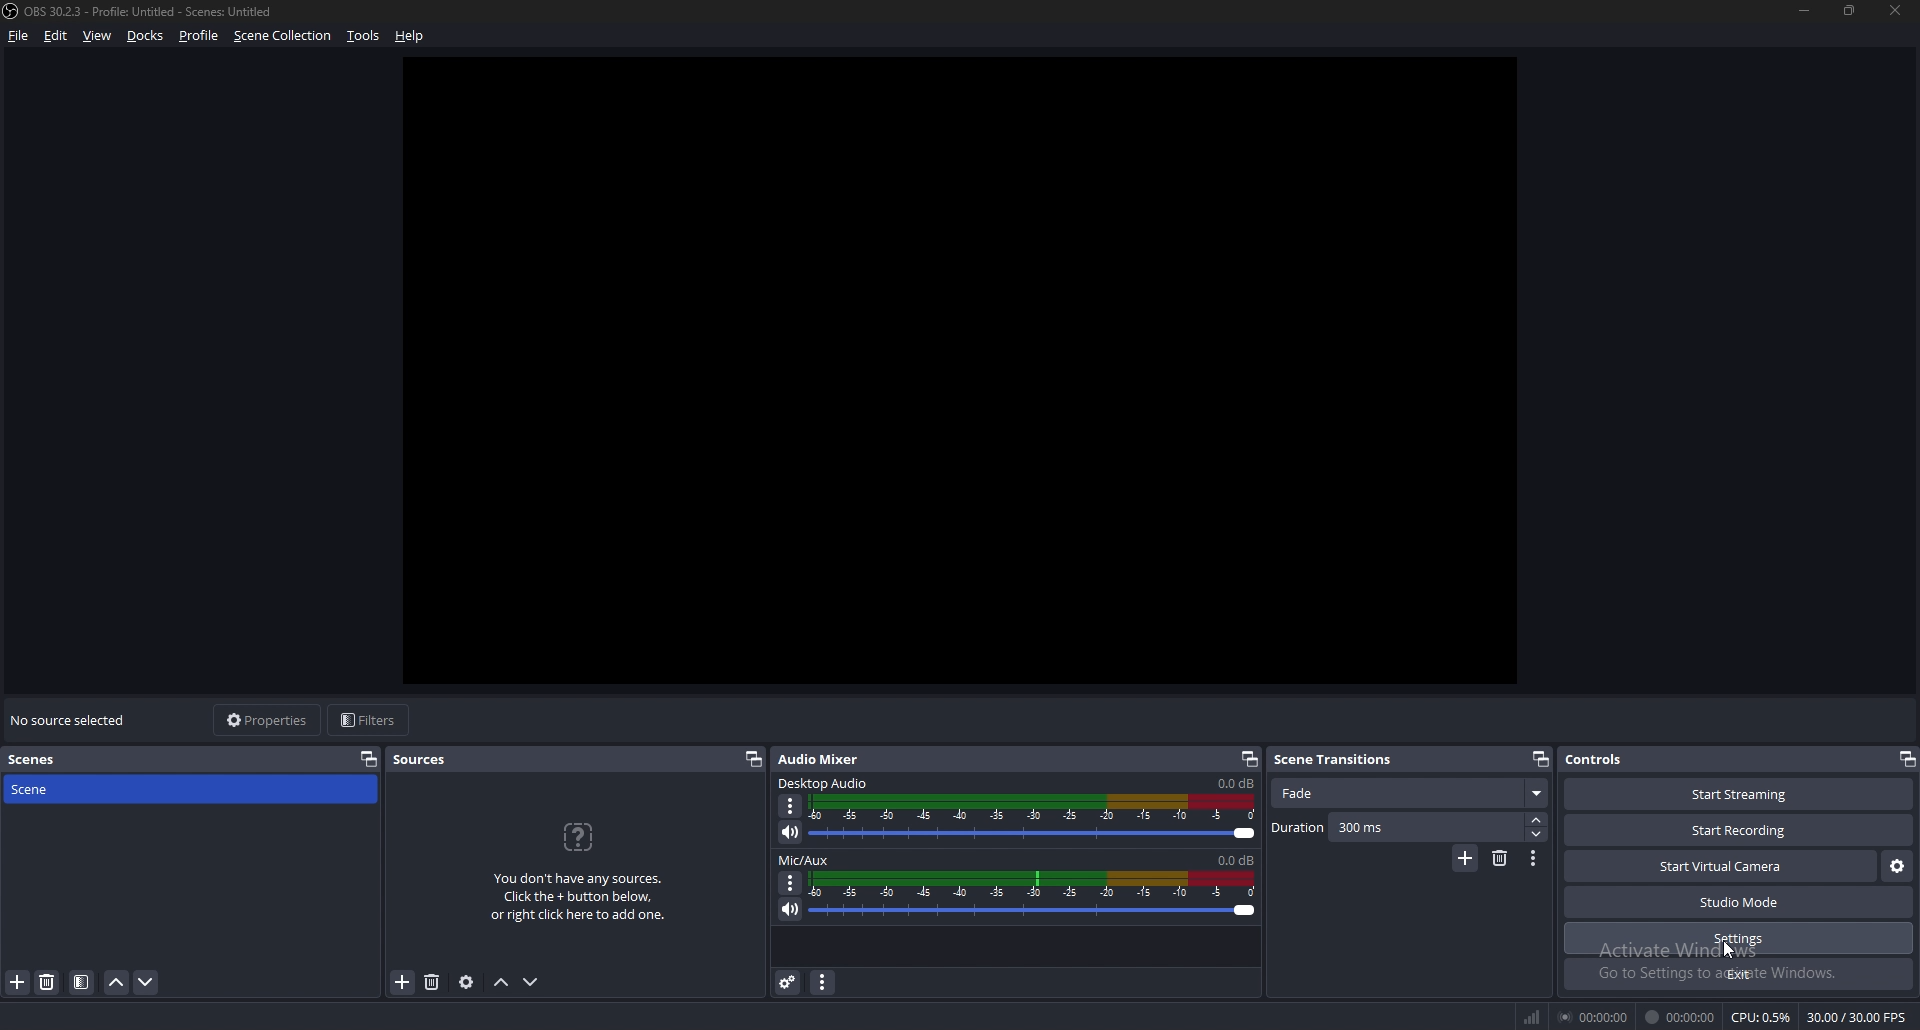 Image resolution: width=1920 pixels, height=1030 pixels. What do you see at coordinates (146, 983) in the screenshot?
I see `move scene down` at bounding box center [146, 983].